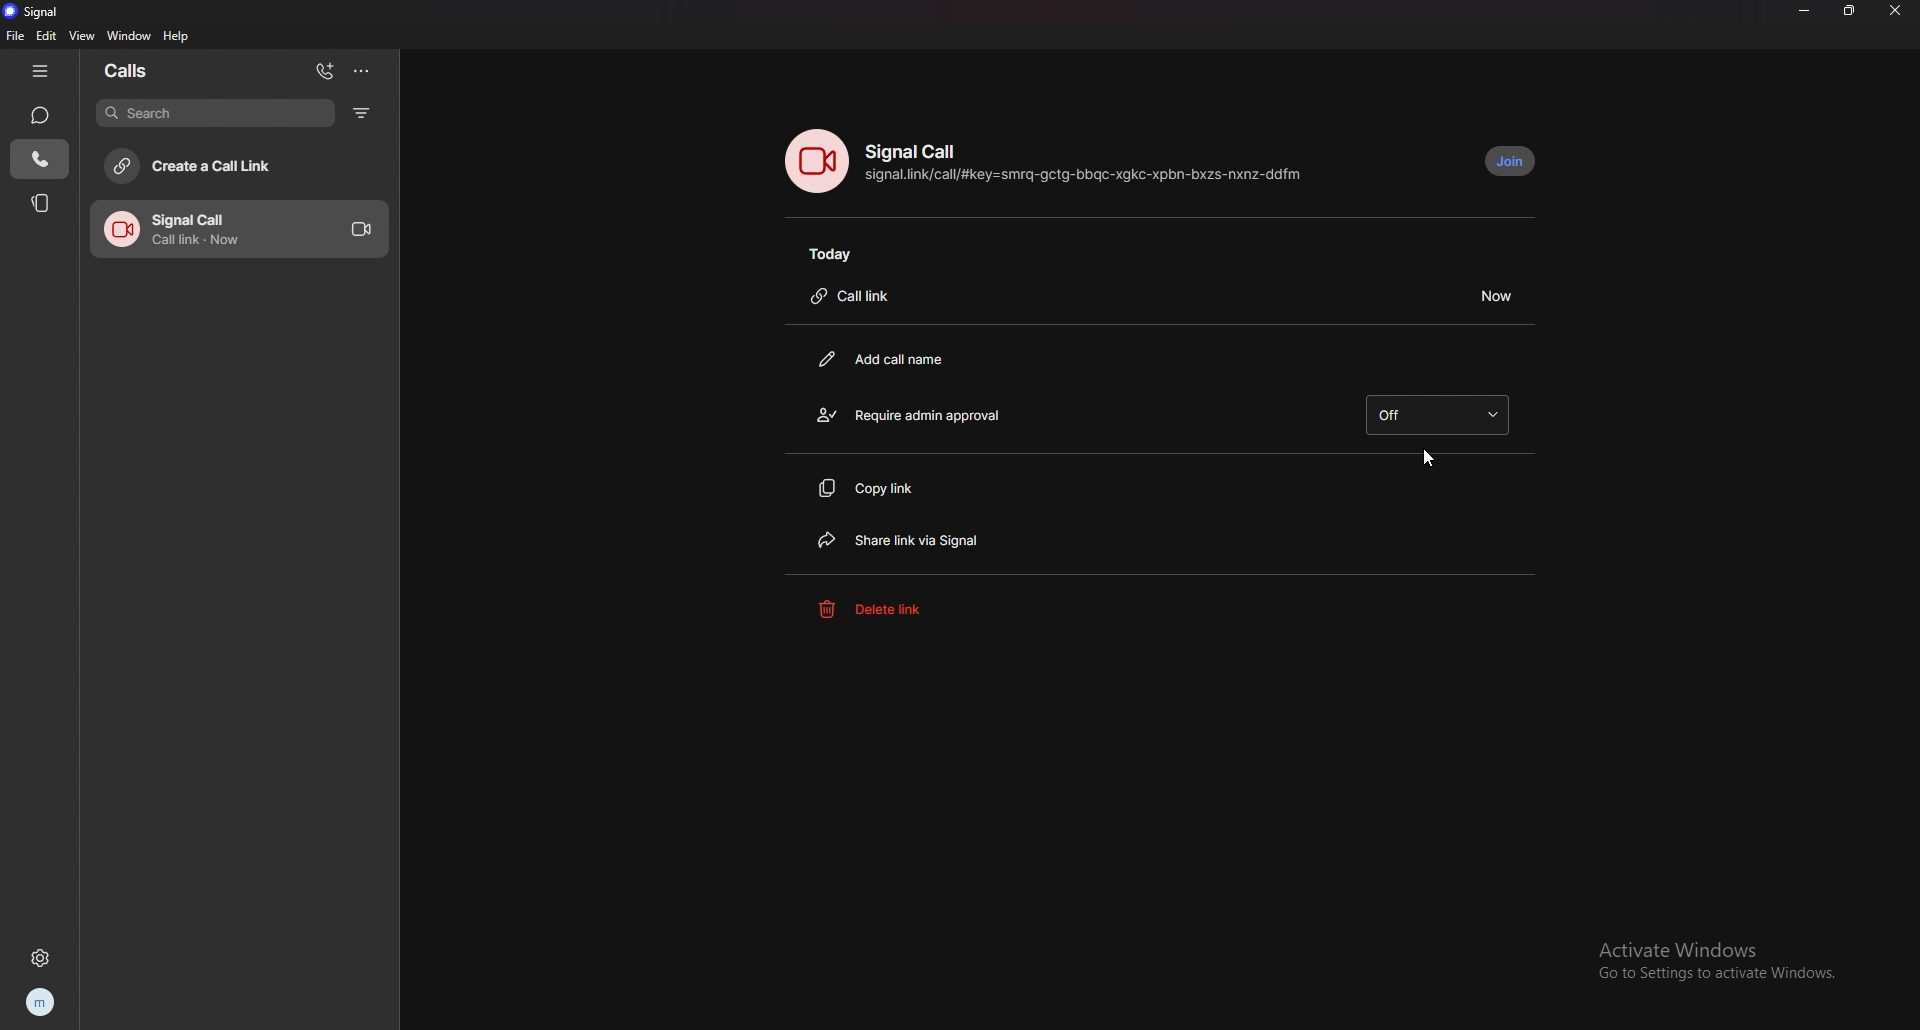  I want to click on signal, so click(39, 12).